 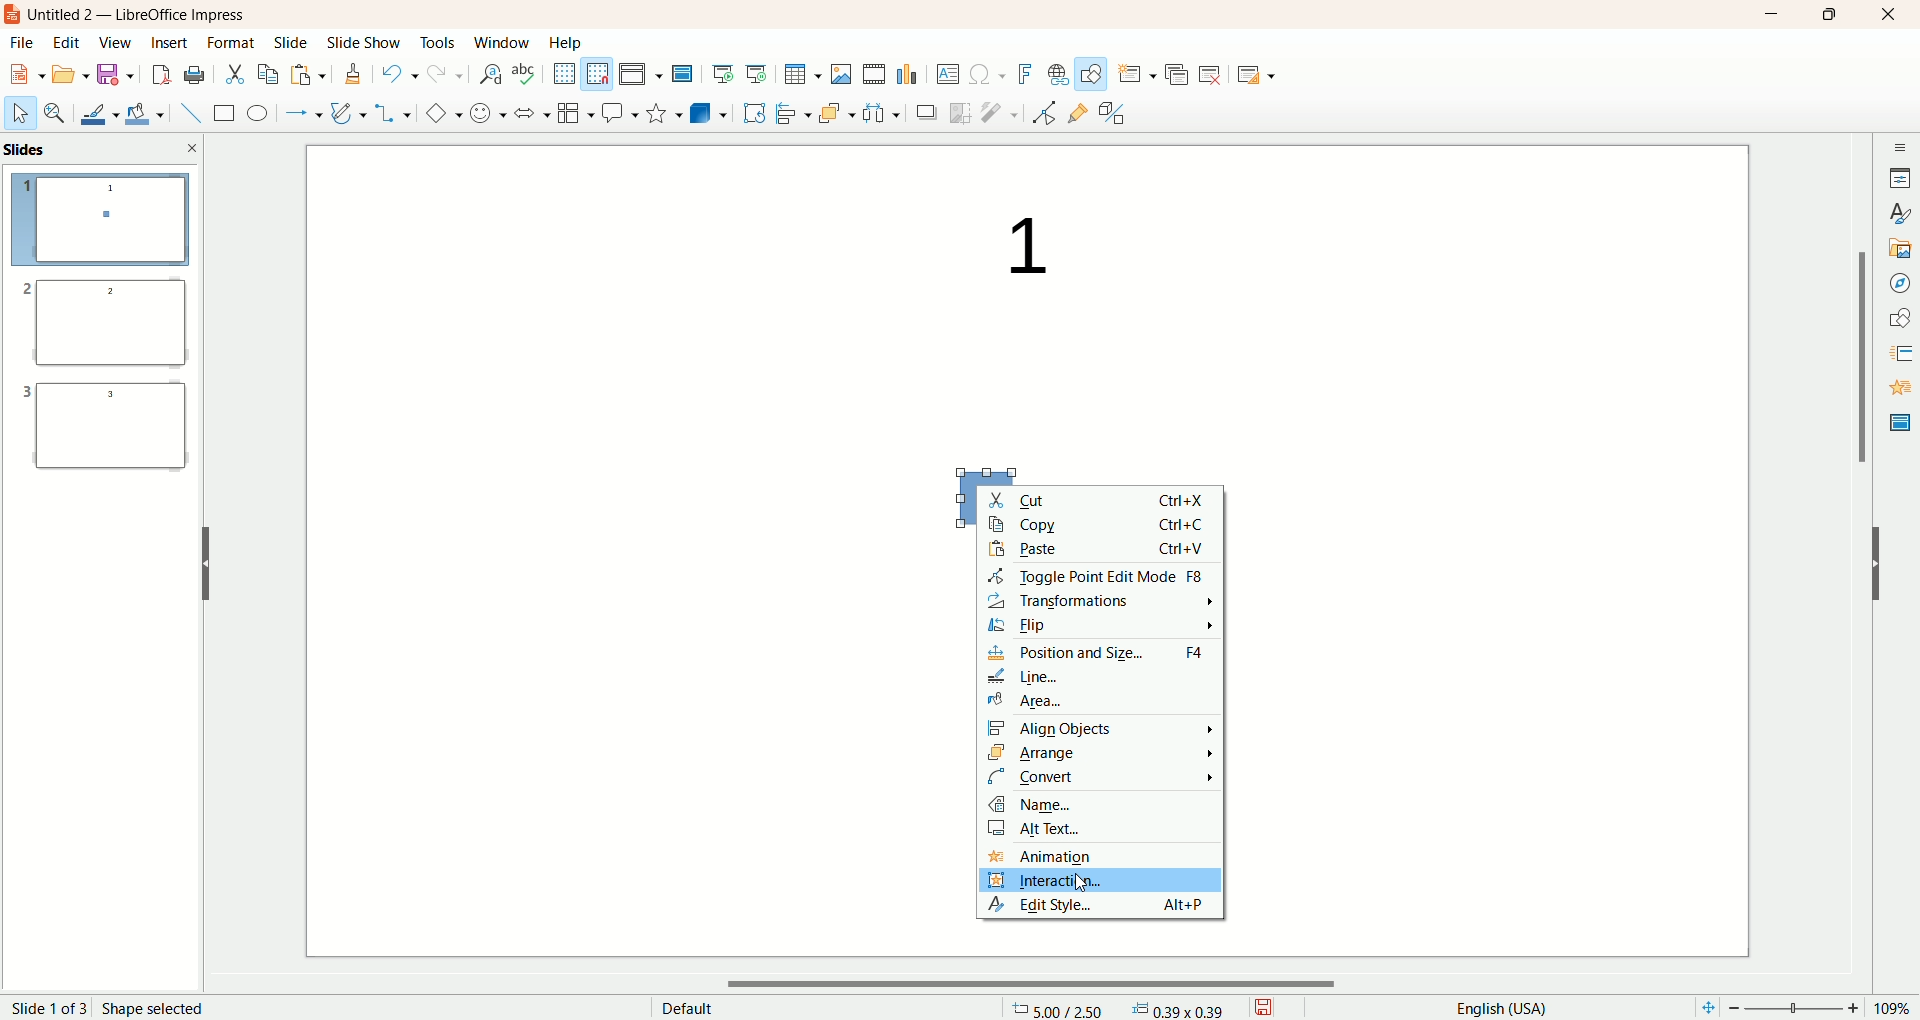 I want to click on master slide, so click(x=1897, y=423).